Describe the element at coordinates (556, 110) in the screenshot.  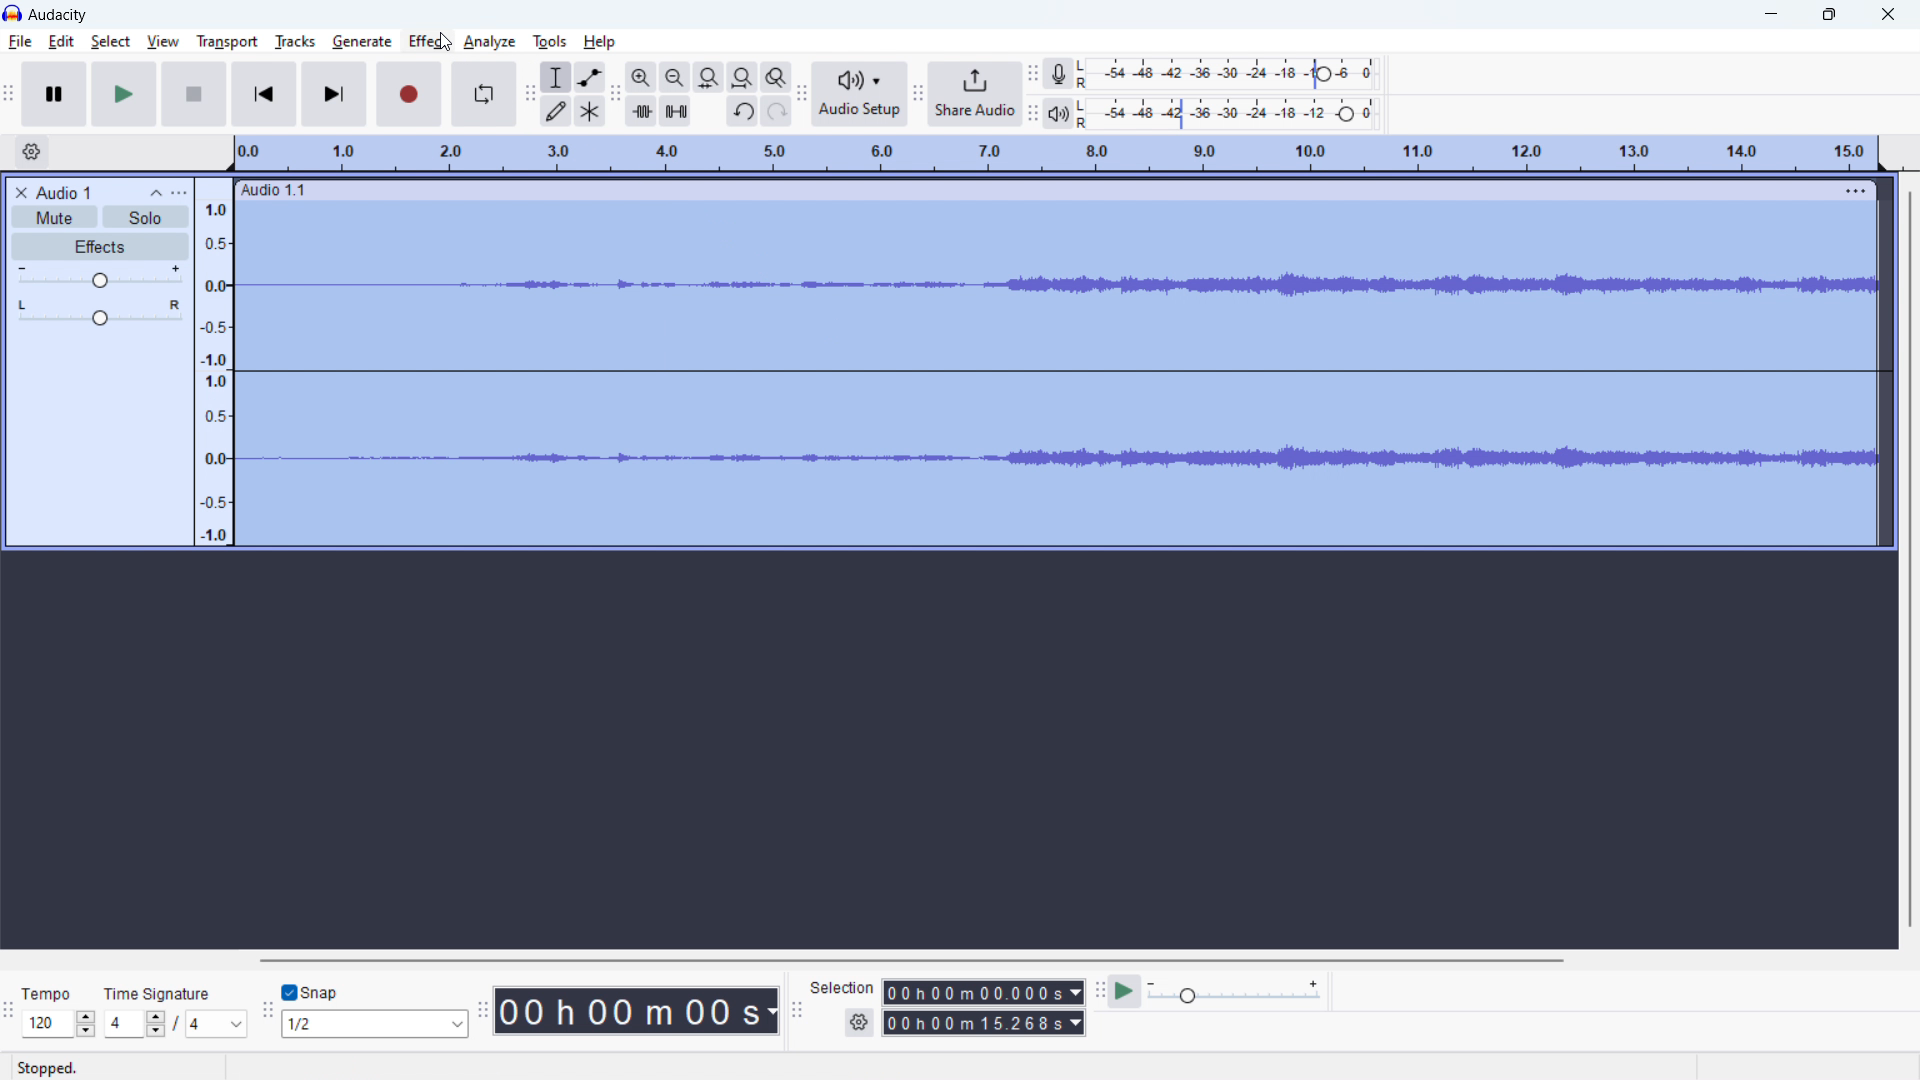
I see `draw tool` at that location.